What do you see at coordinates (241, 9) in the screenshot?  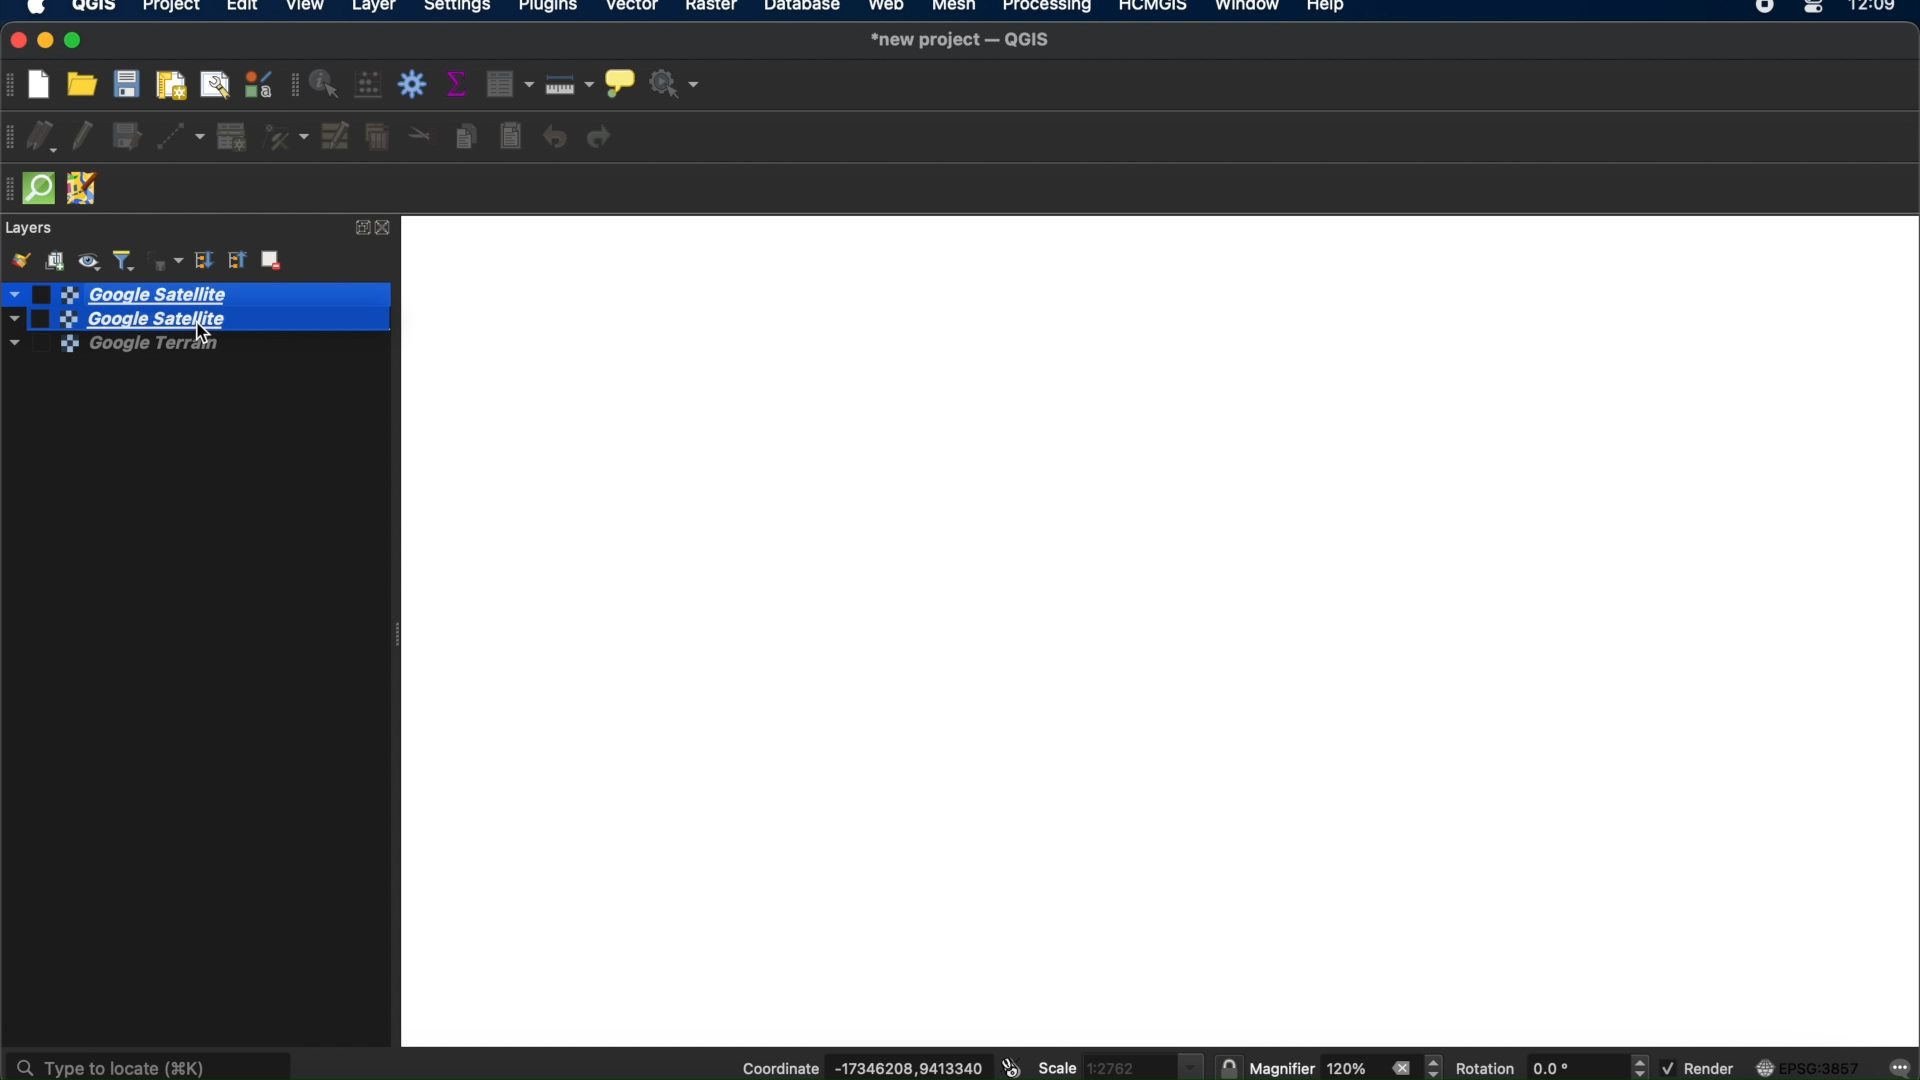 I see `edit` at bounding box center [241, 9].